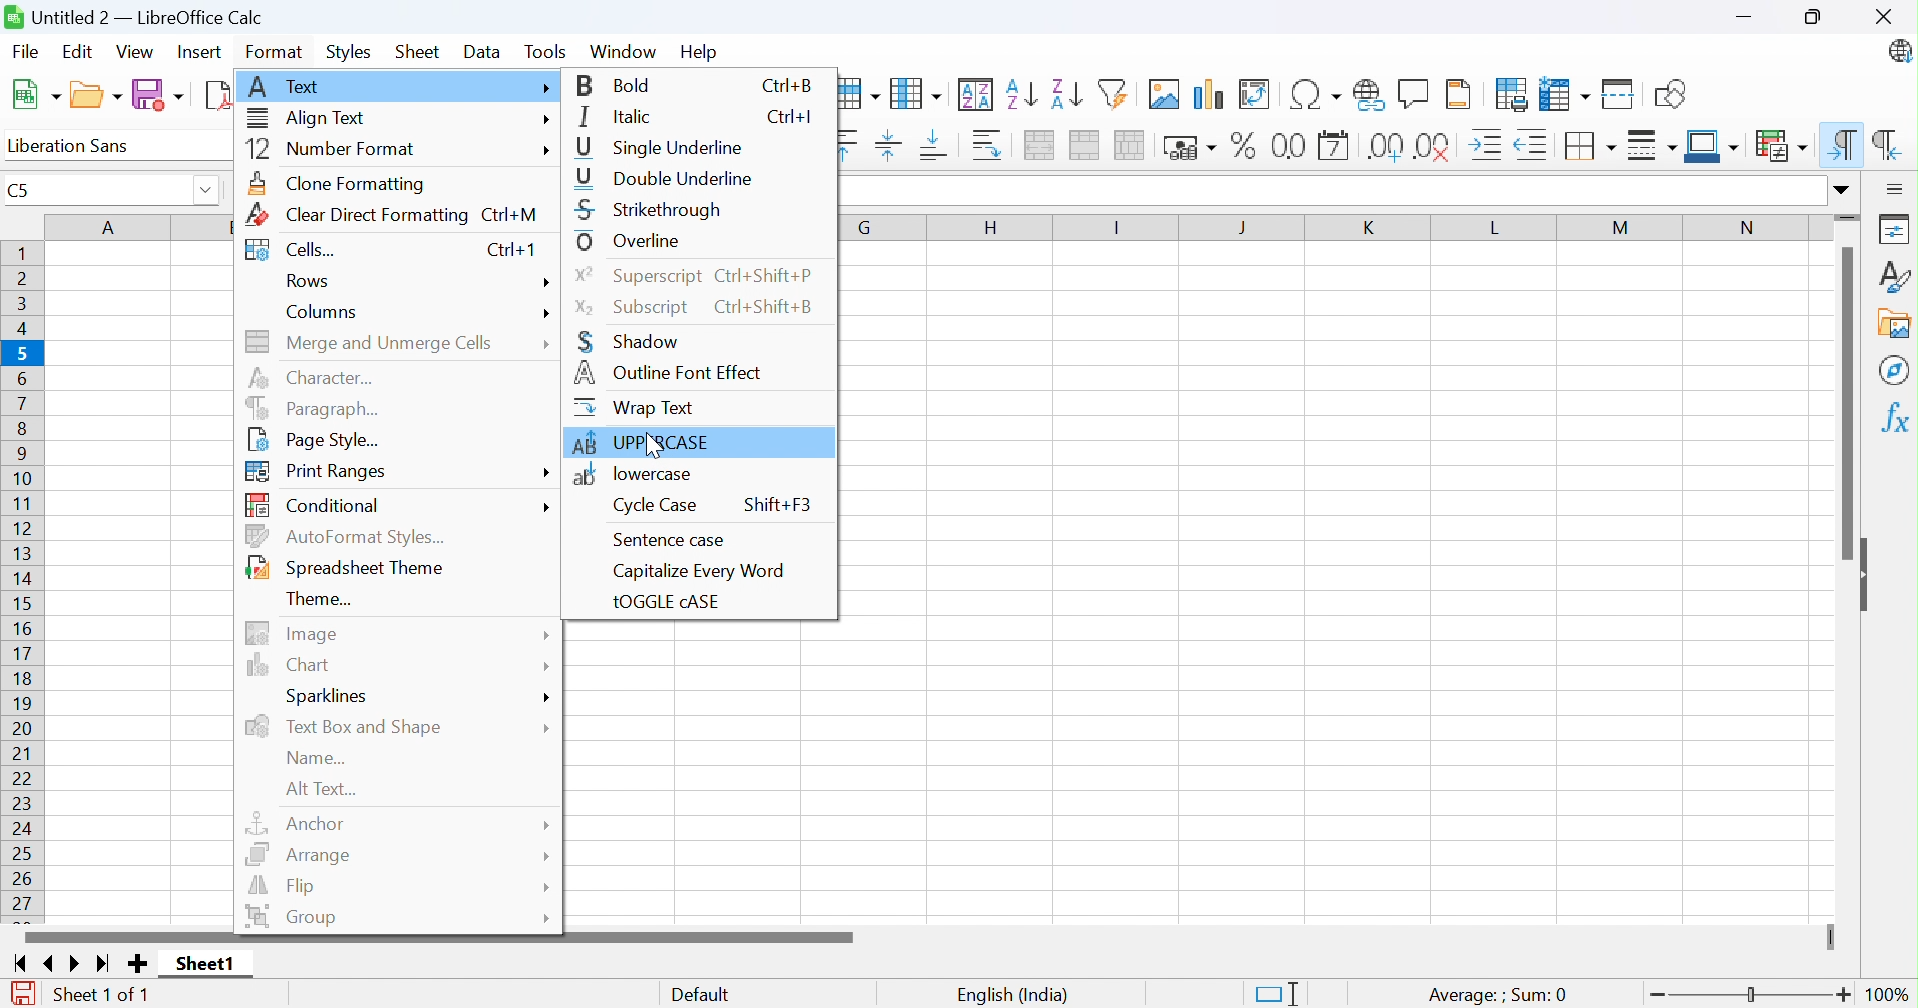 This screenshot has height=1008, width=1918. What do you see at coordinates (543, 886) in the screenshot?
I see `More` at bounding box center [543, 886].